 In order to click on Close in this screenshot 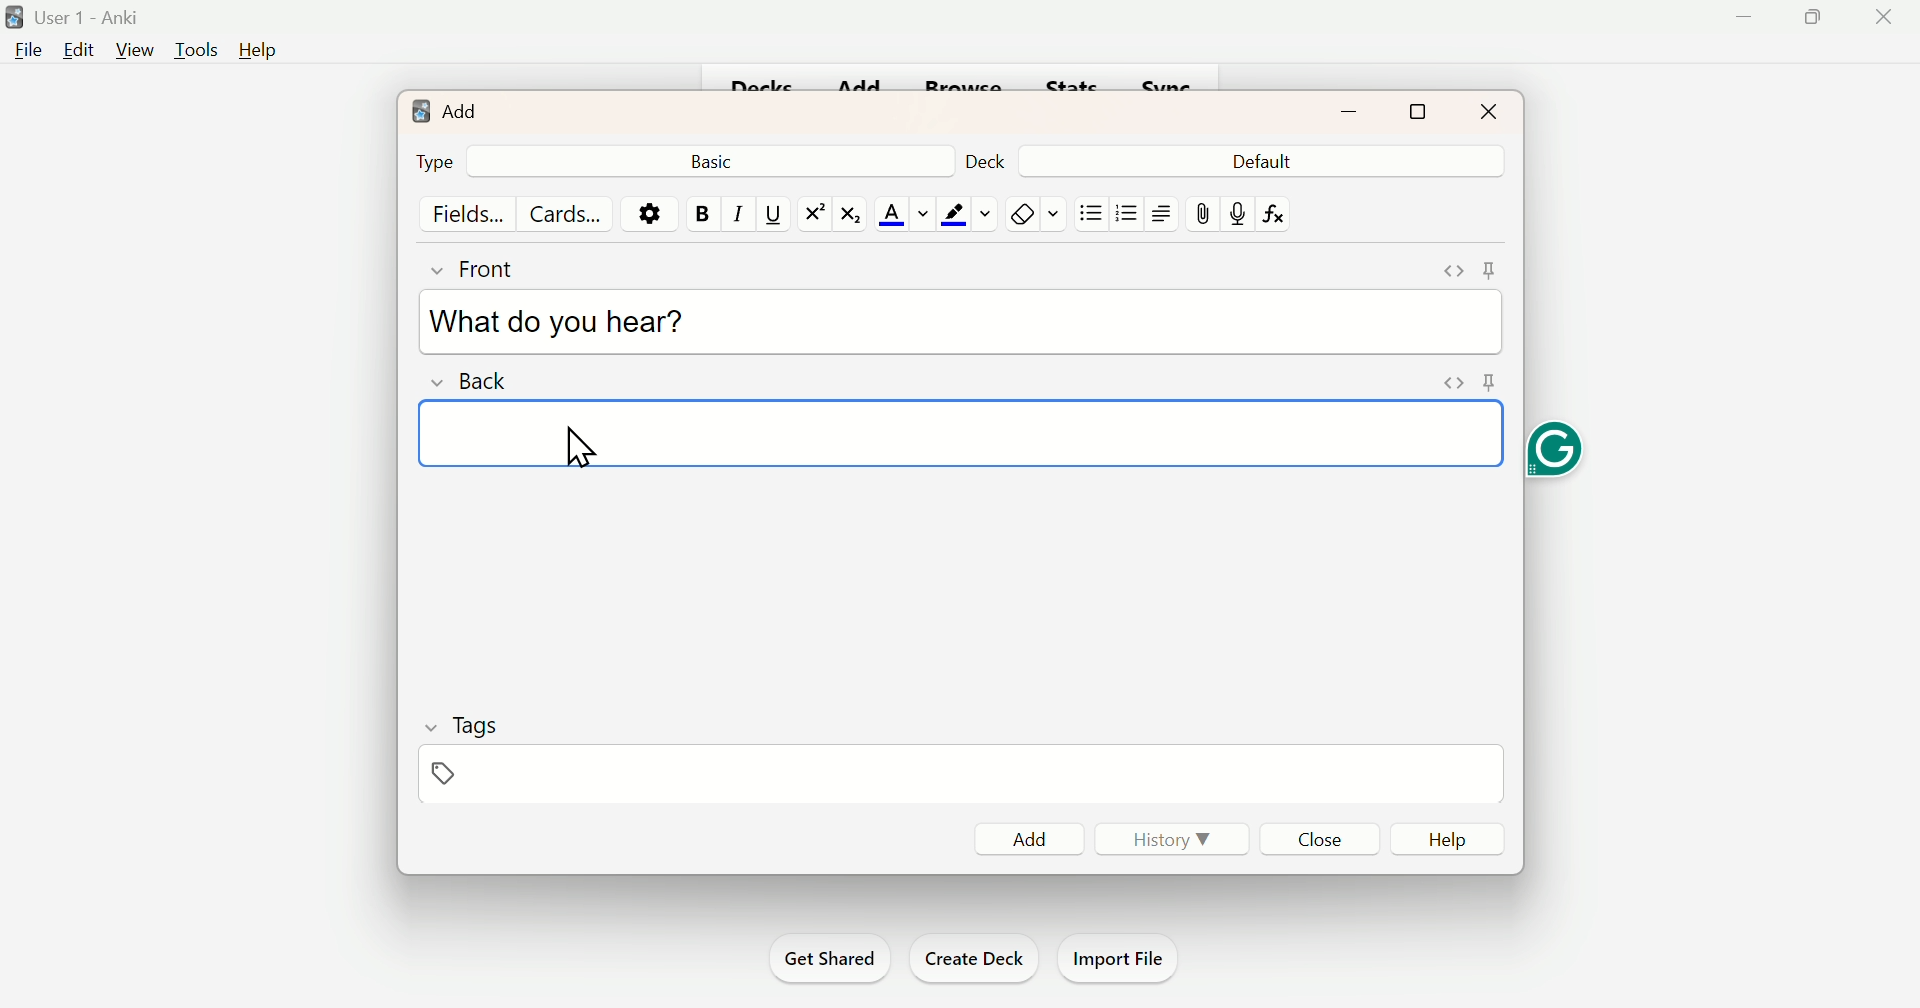, I will do `click(1315, 838)`.